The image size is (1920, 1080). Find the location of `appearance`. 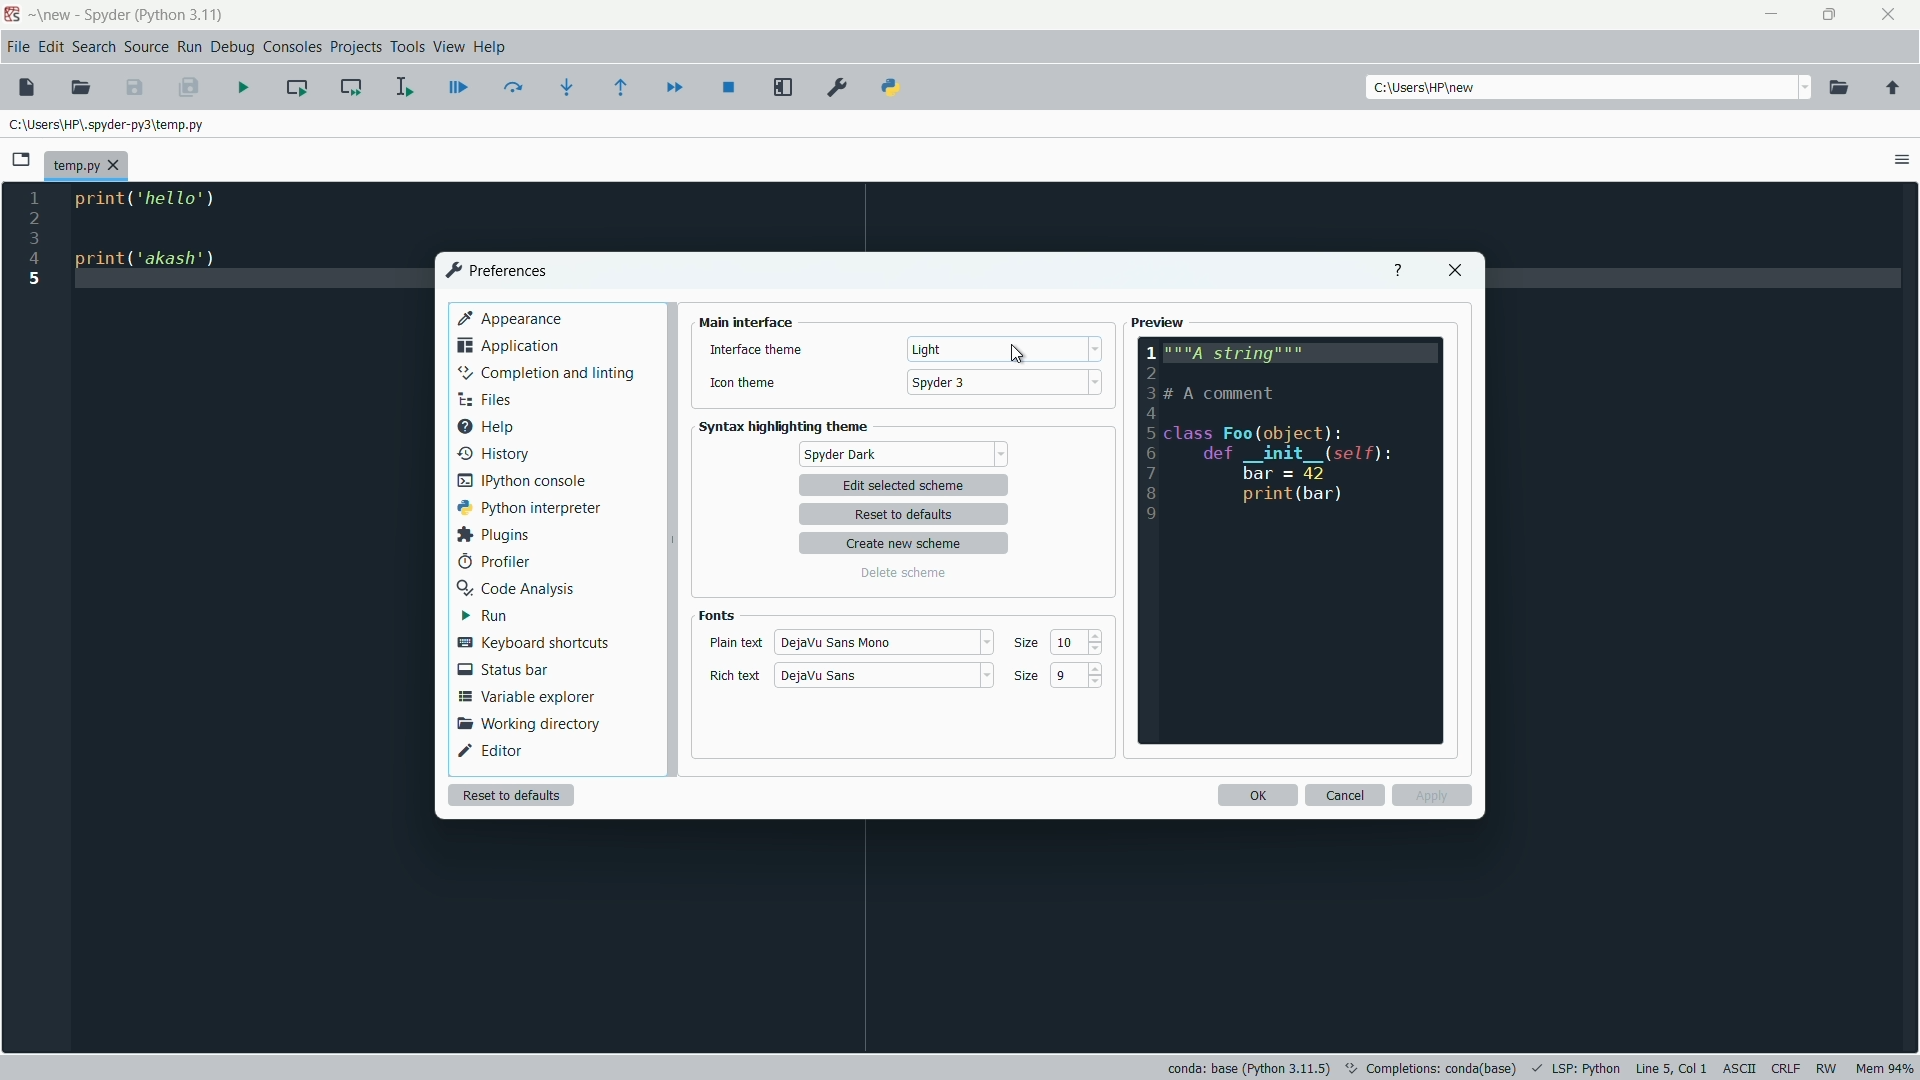

appearance is located at coordinates (512, 317).